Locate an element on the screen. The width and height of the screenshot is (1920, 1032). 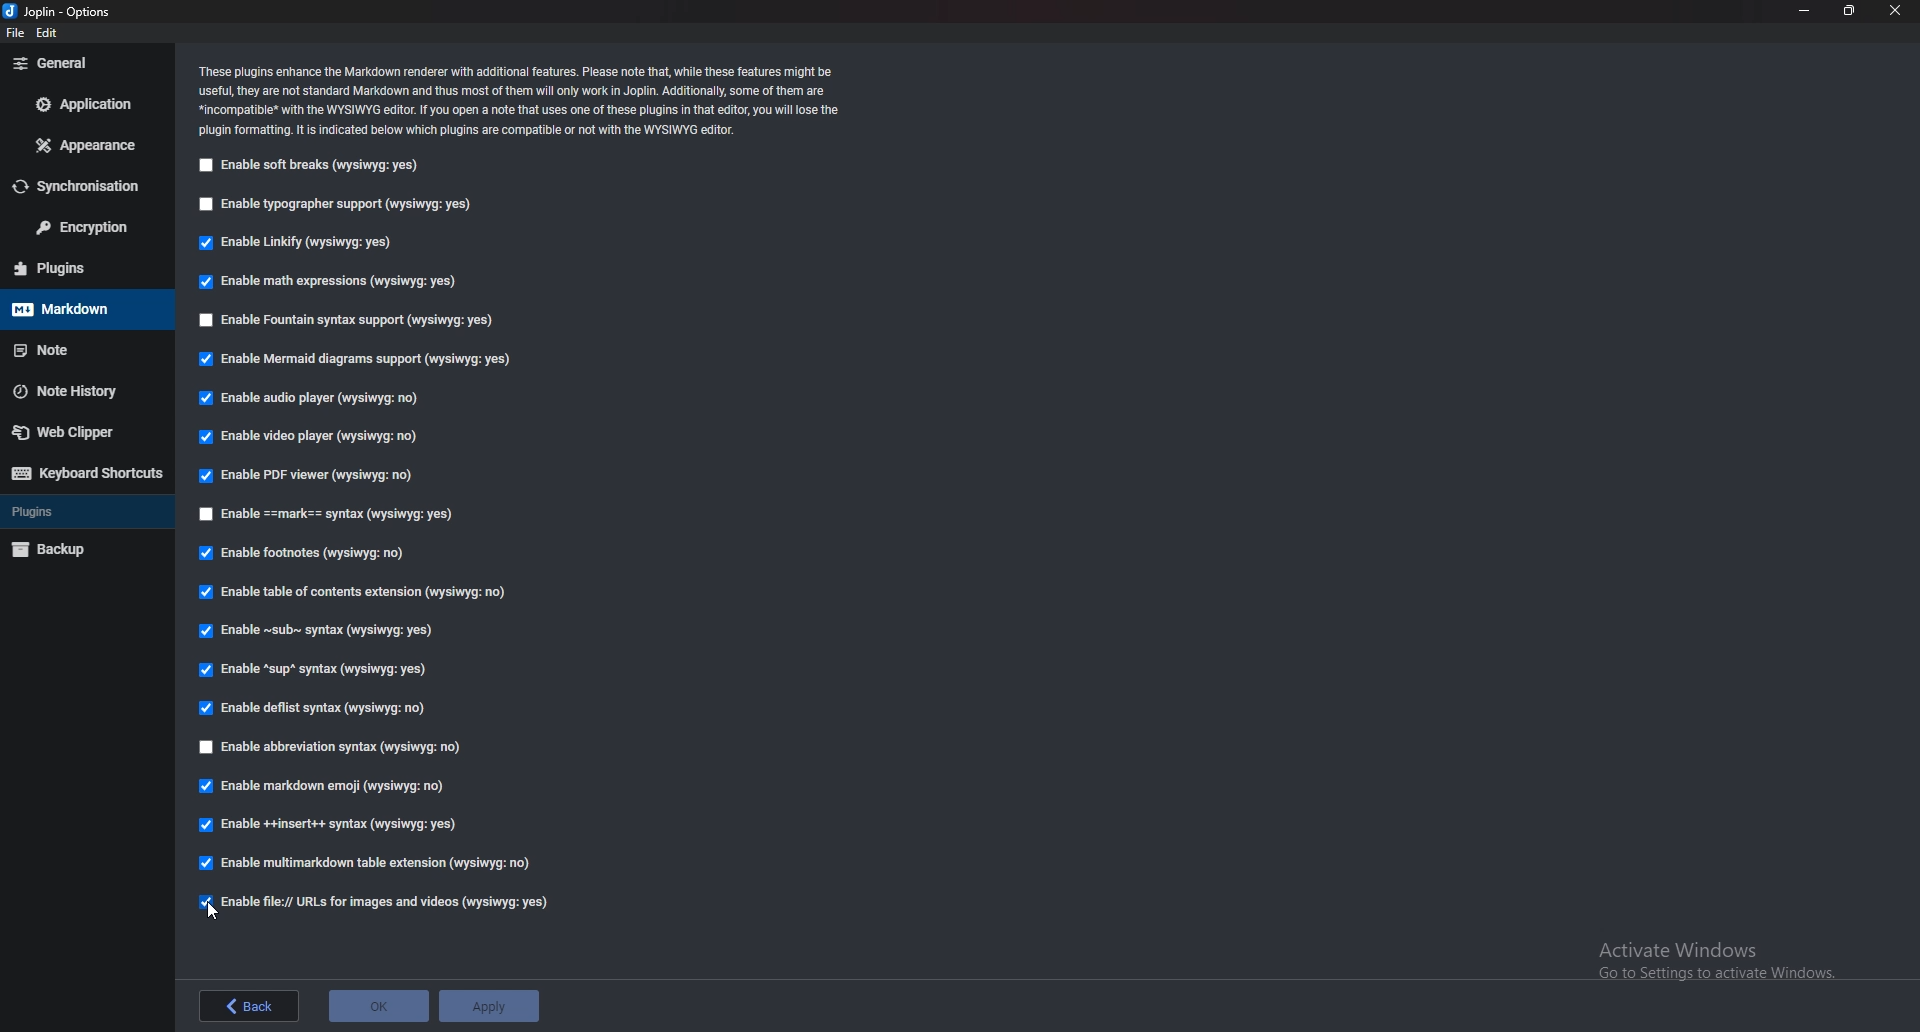
Enable soft breaks (wysiwyg:yes) is located at coordinates (315, 166).